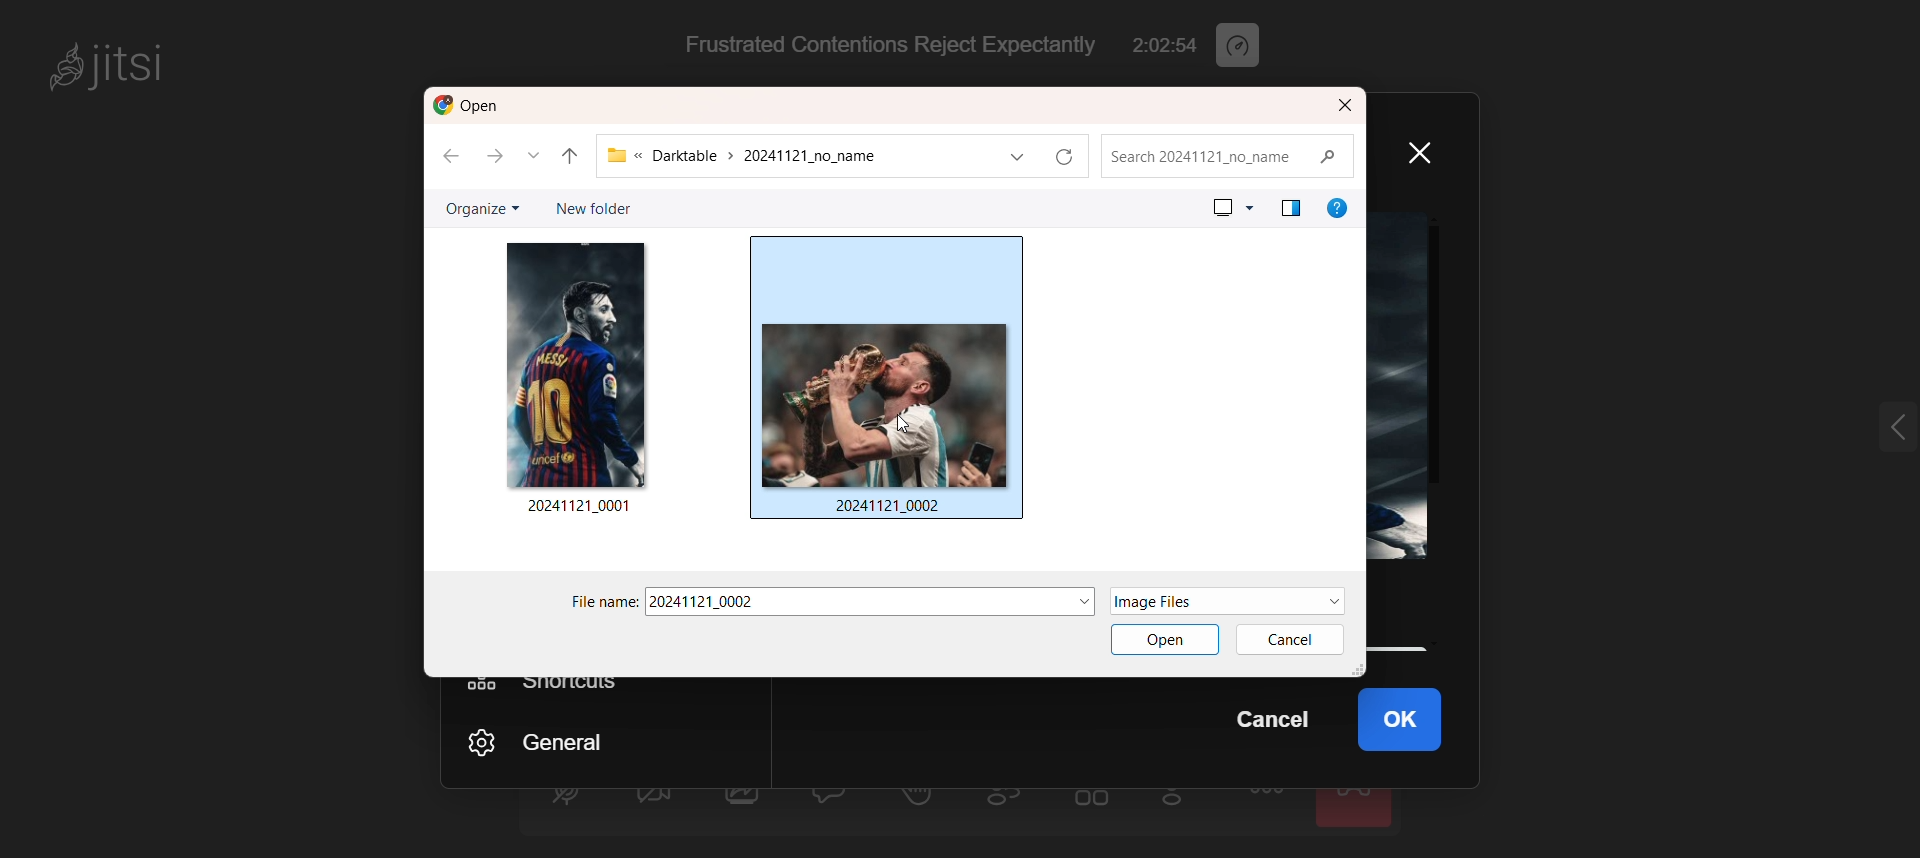 This screenshot has width=1920, height=858. Describe the element at coordinates (1357, 807) in the screenshot. I see `end call` at that location.